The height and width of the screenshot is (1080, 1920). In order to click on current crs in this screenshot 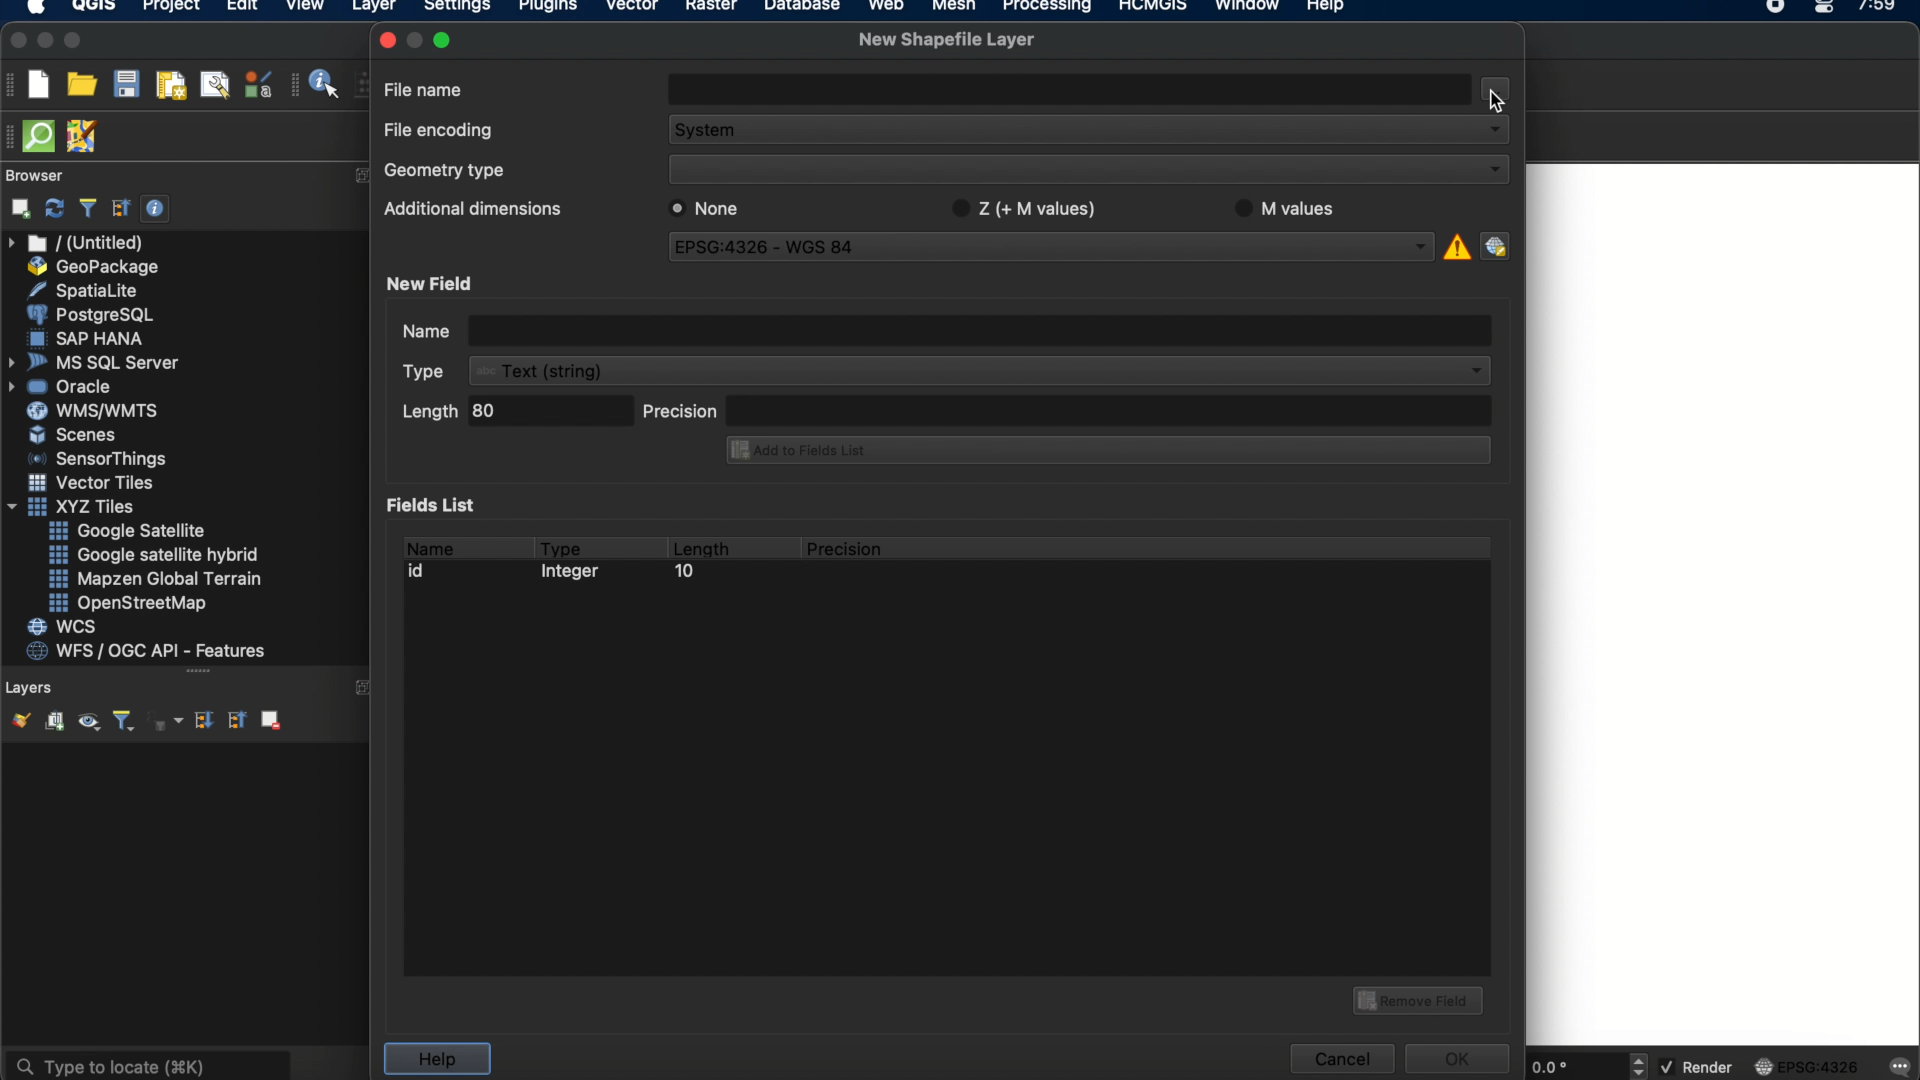, I will do `click(1807, 1065)`.